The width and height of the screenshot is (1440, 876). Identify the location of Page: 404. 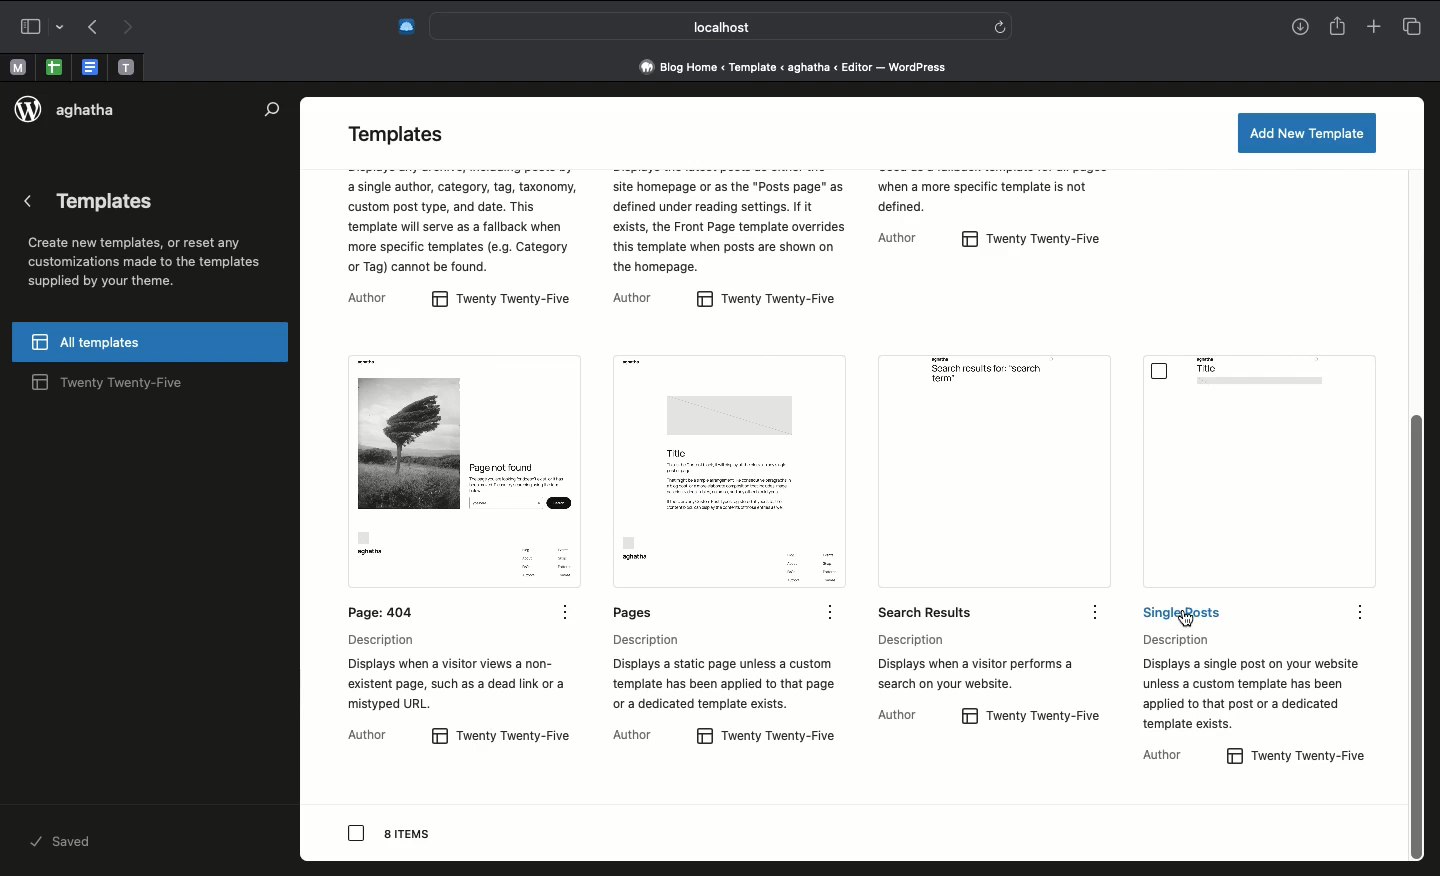
(466, 490).